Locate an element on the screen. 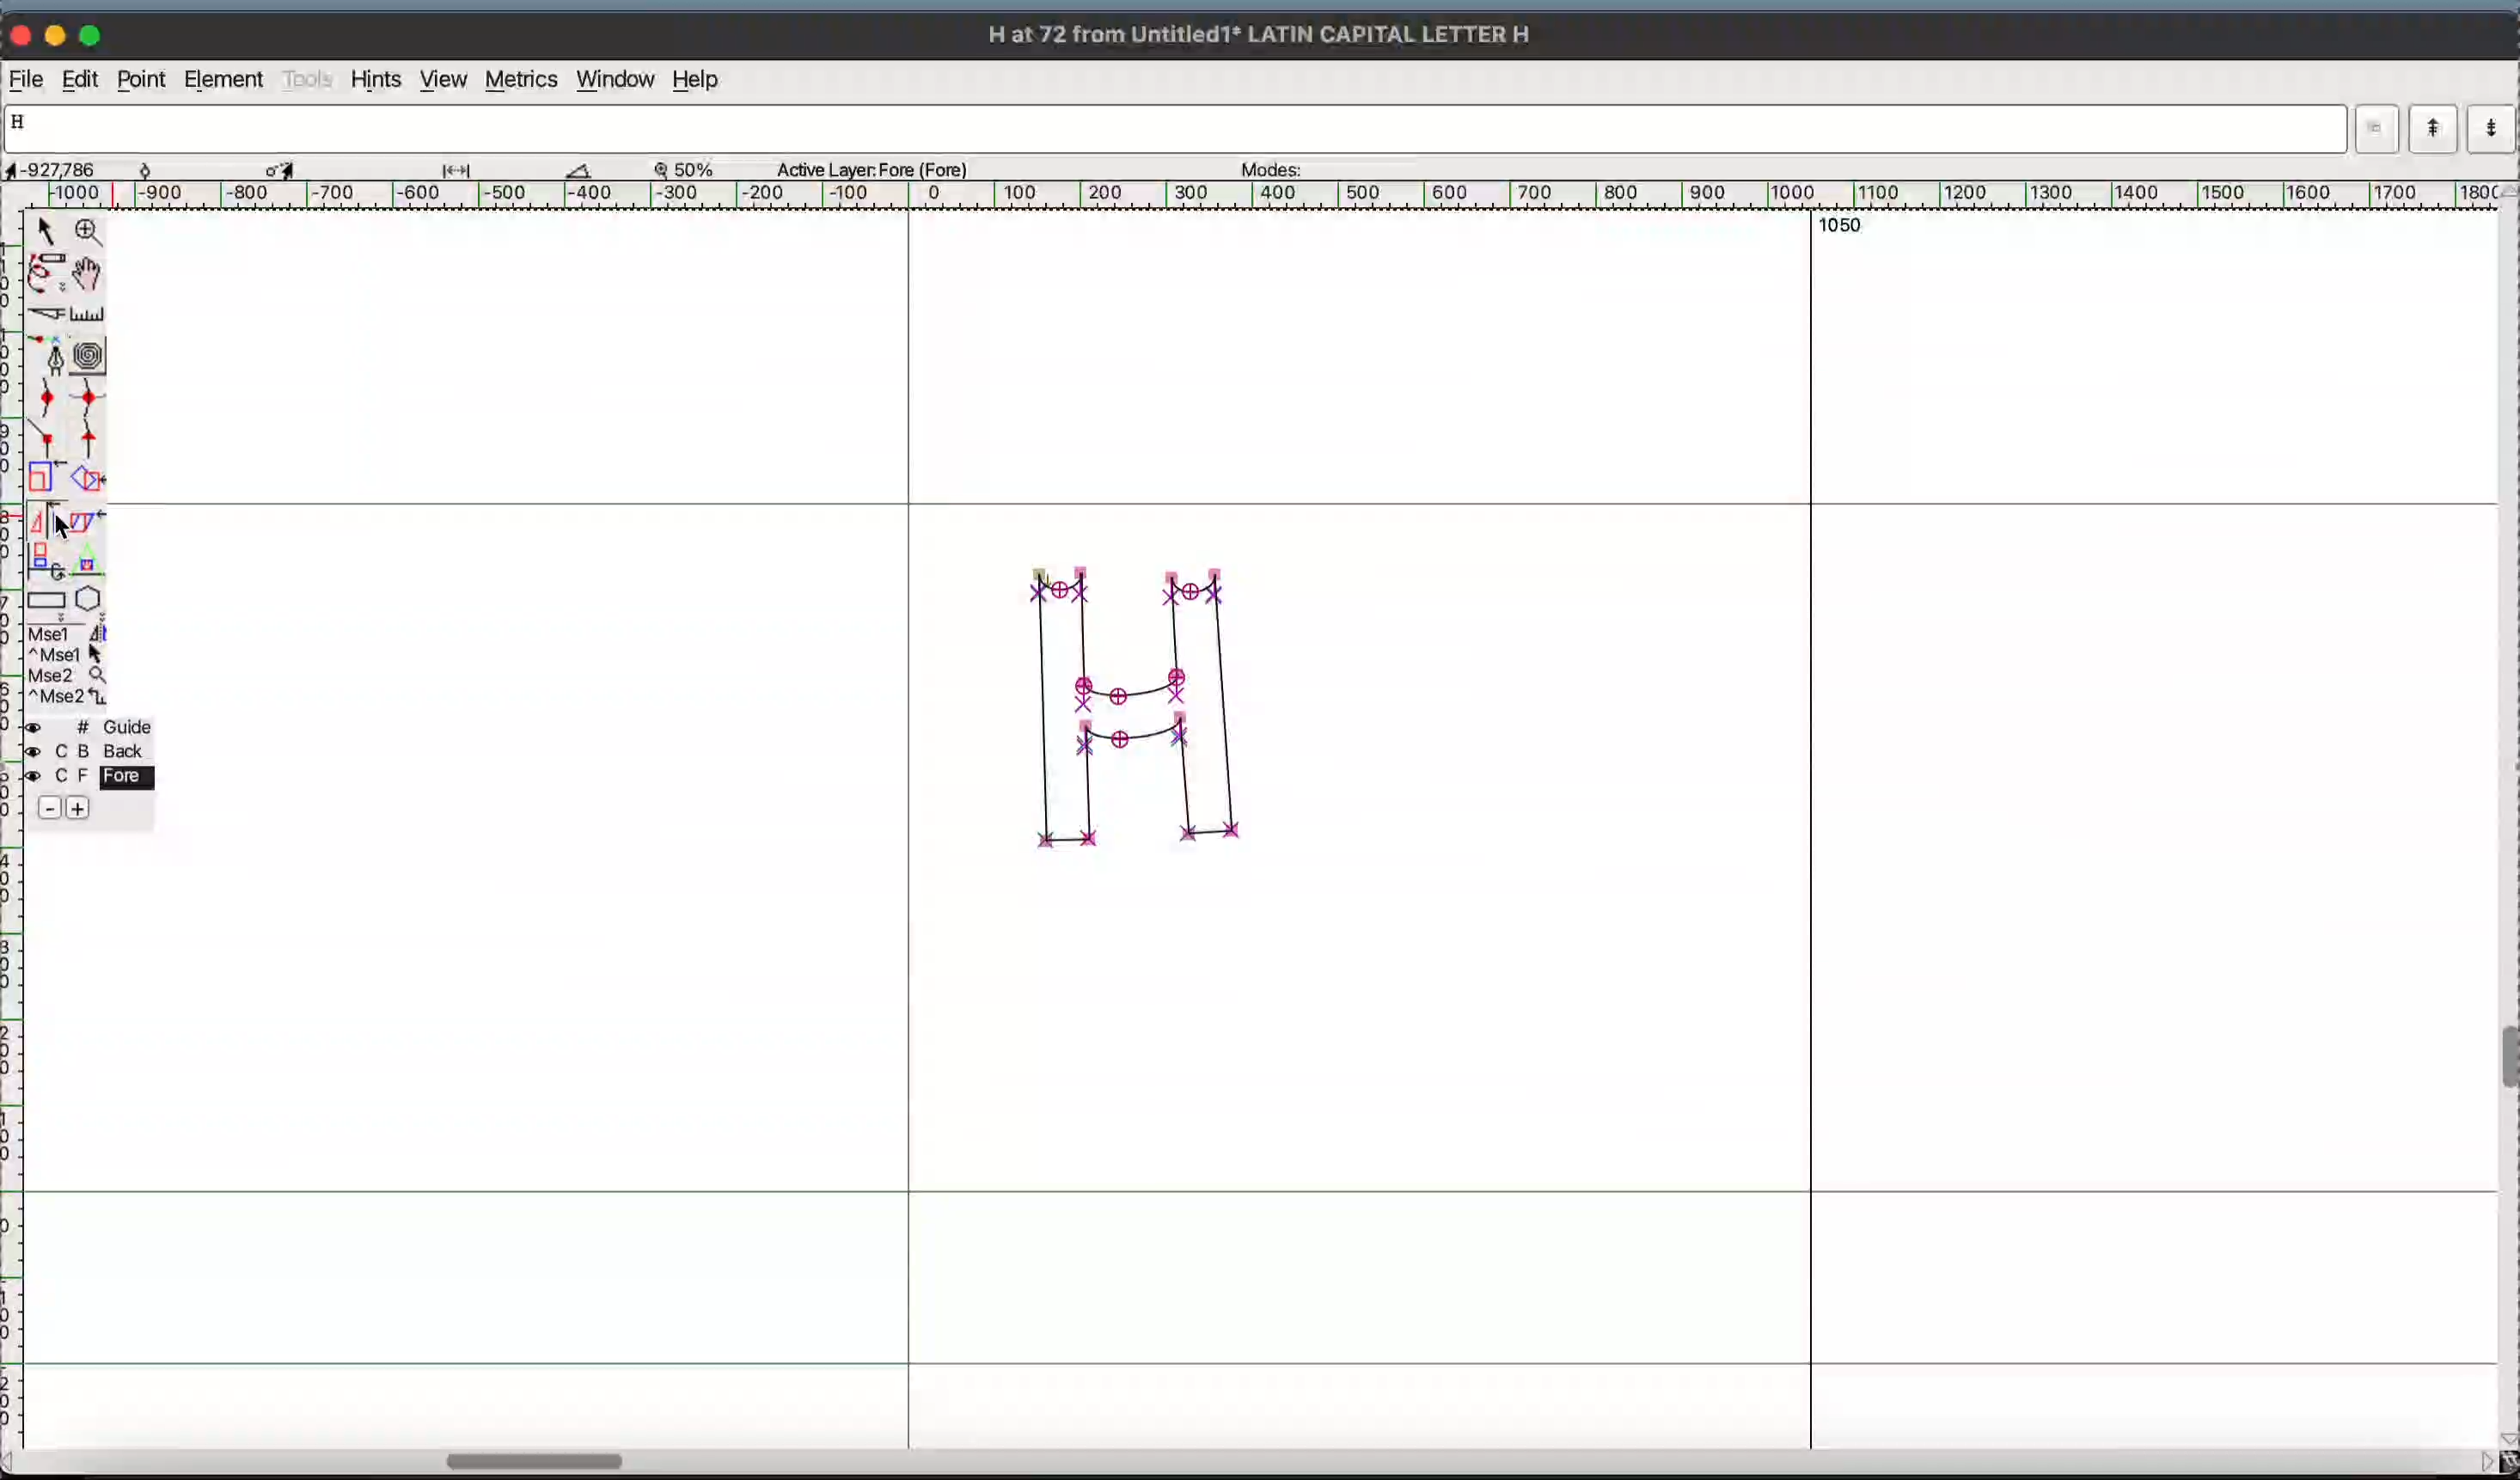  pan is located at coordinates (93, 273).